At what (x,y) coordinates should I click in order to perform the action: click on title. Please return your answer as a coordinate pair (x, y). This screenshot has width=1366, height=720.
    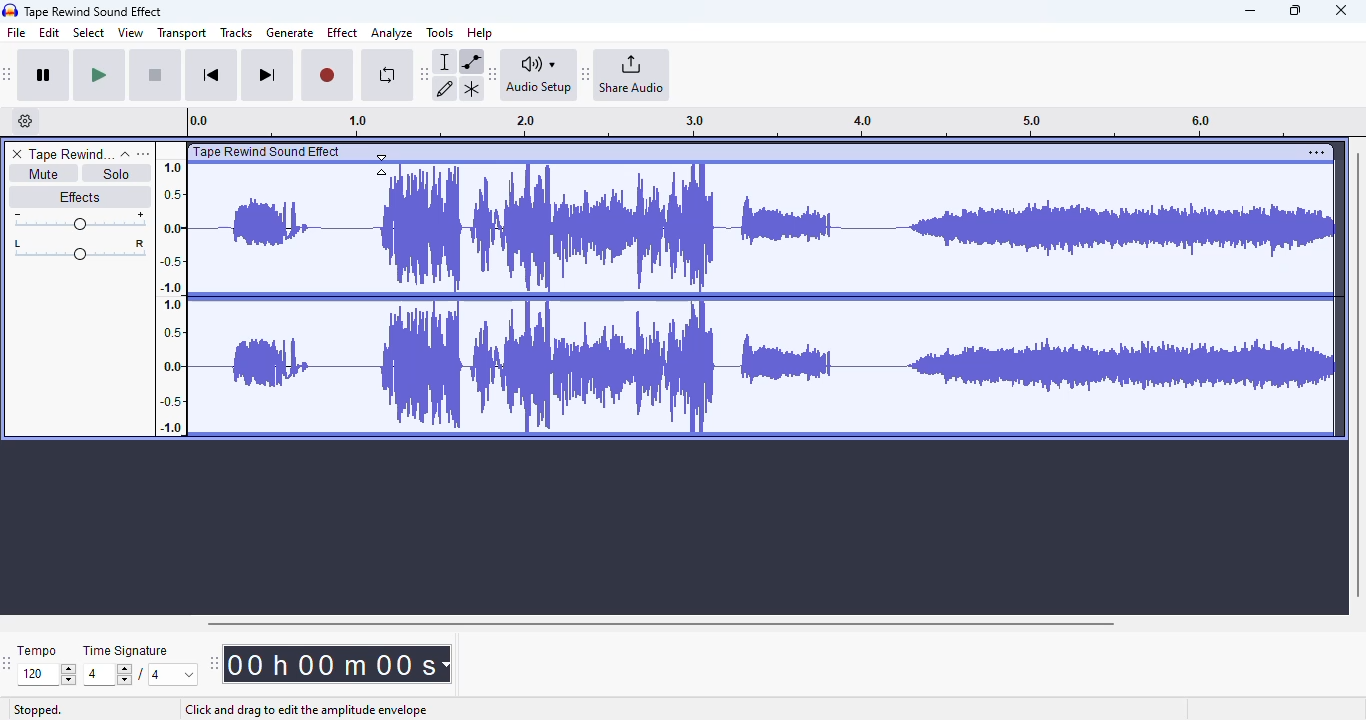
    Looking at the image, I should click on (94, 11).